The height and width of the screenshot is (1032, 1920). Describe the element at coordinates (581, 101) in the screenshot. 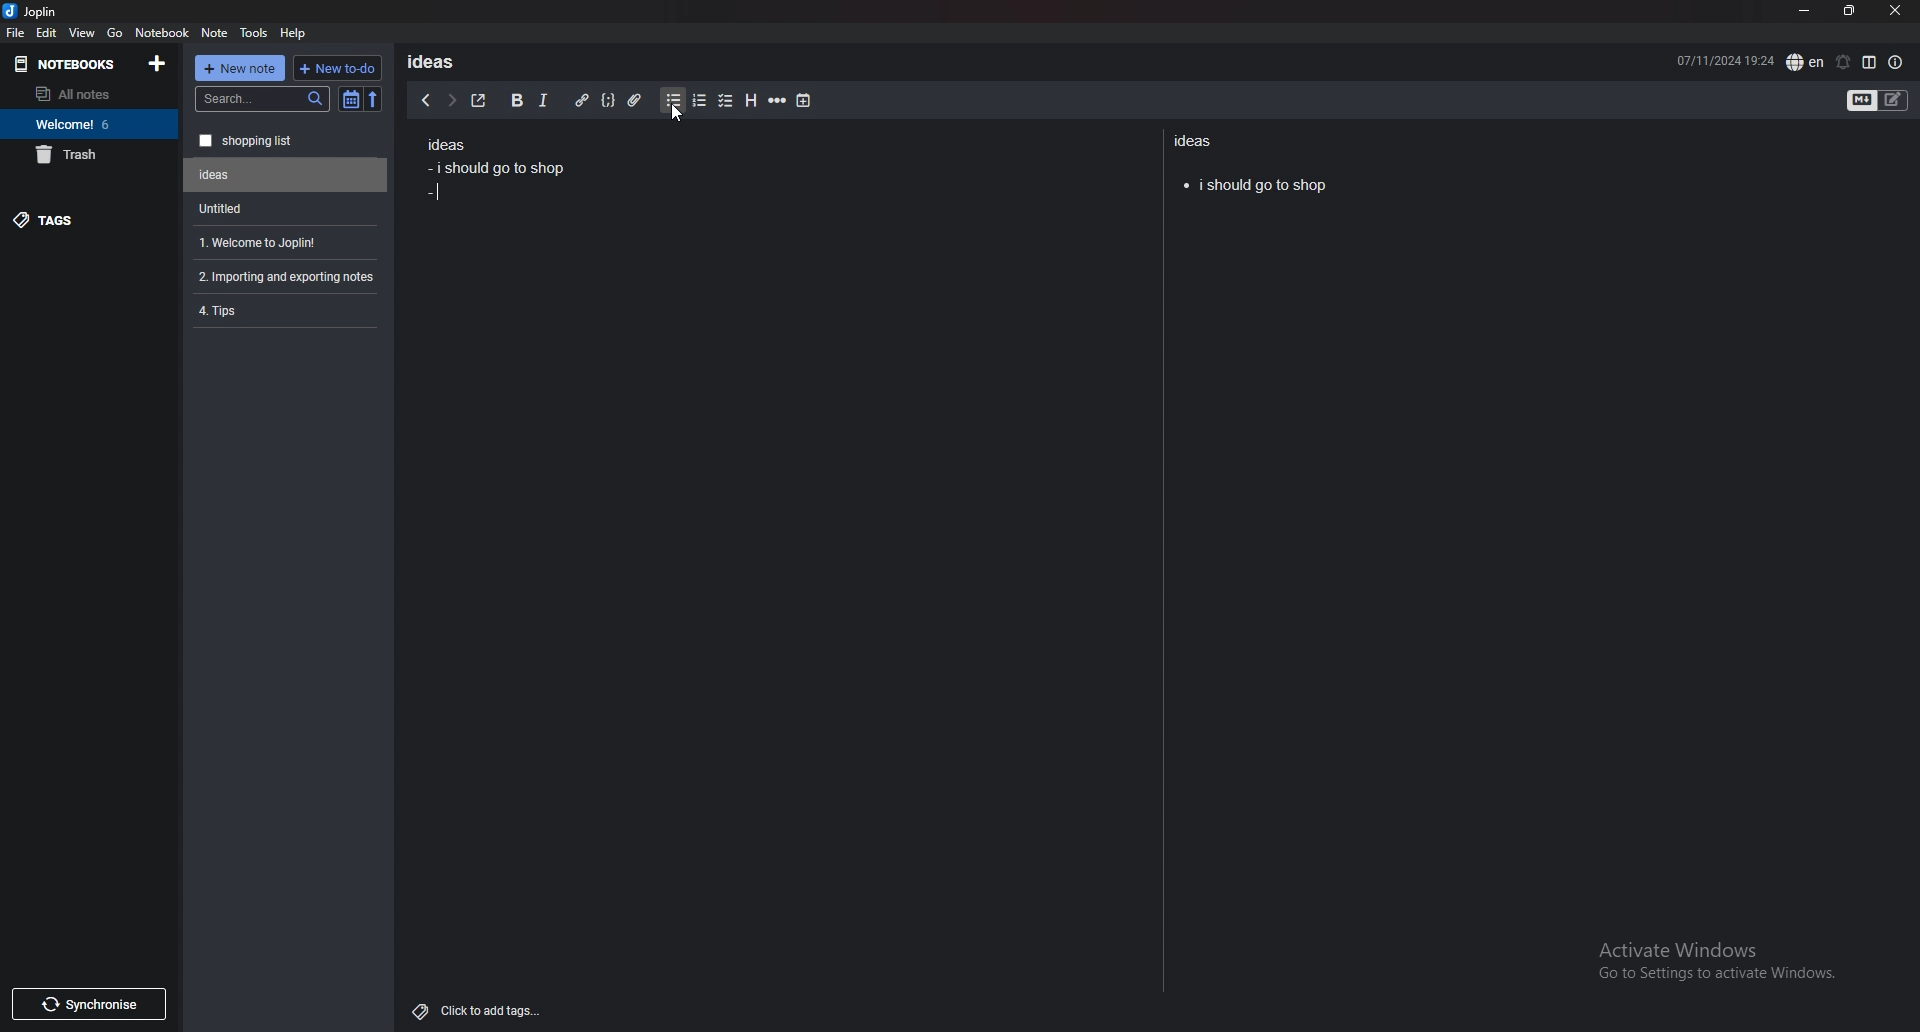

I see `hyperlink` at that location.